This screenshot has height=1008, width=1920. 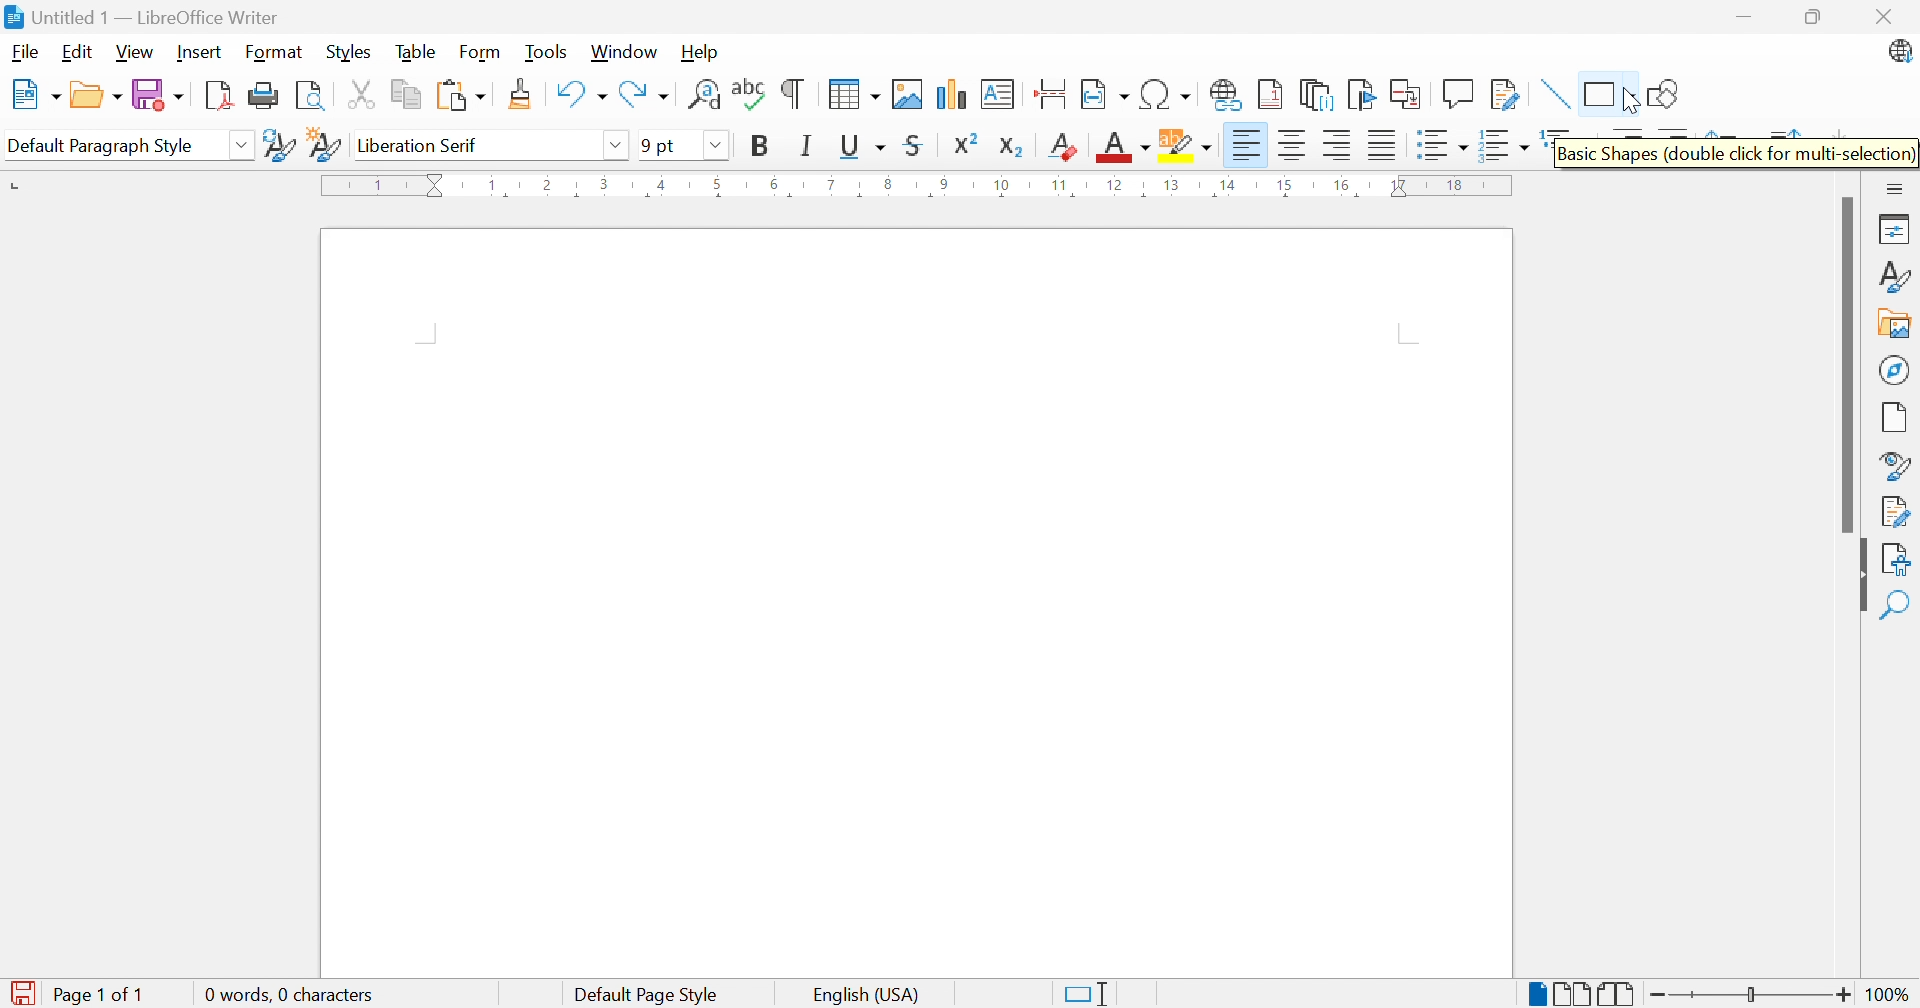 I want to click on Drop down, so click(x=715, y=145).